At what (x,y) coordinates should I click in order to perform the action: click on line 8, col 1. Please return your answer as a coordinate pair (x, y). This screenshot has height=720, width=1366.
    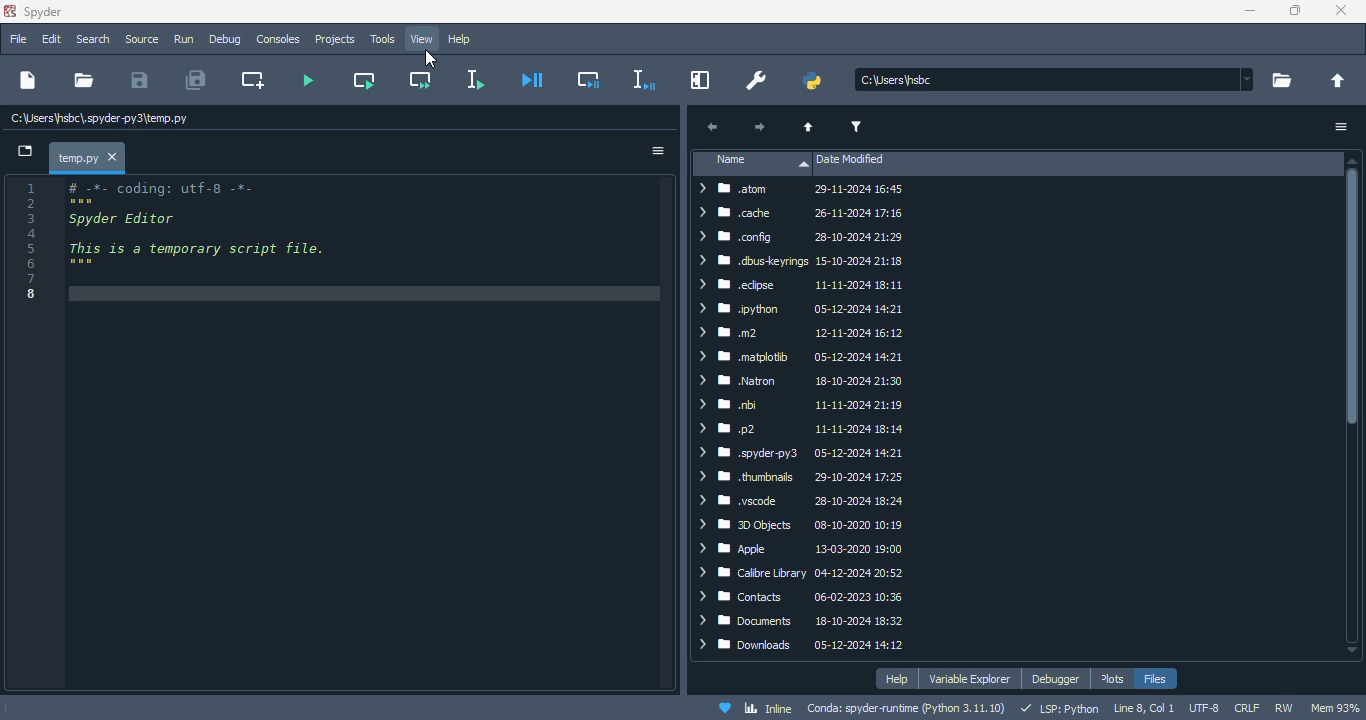
    Looking at the image, I should click on (1145, 709).